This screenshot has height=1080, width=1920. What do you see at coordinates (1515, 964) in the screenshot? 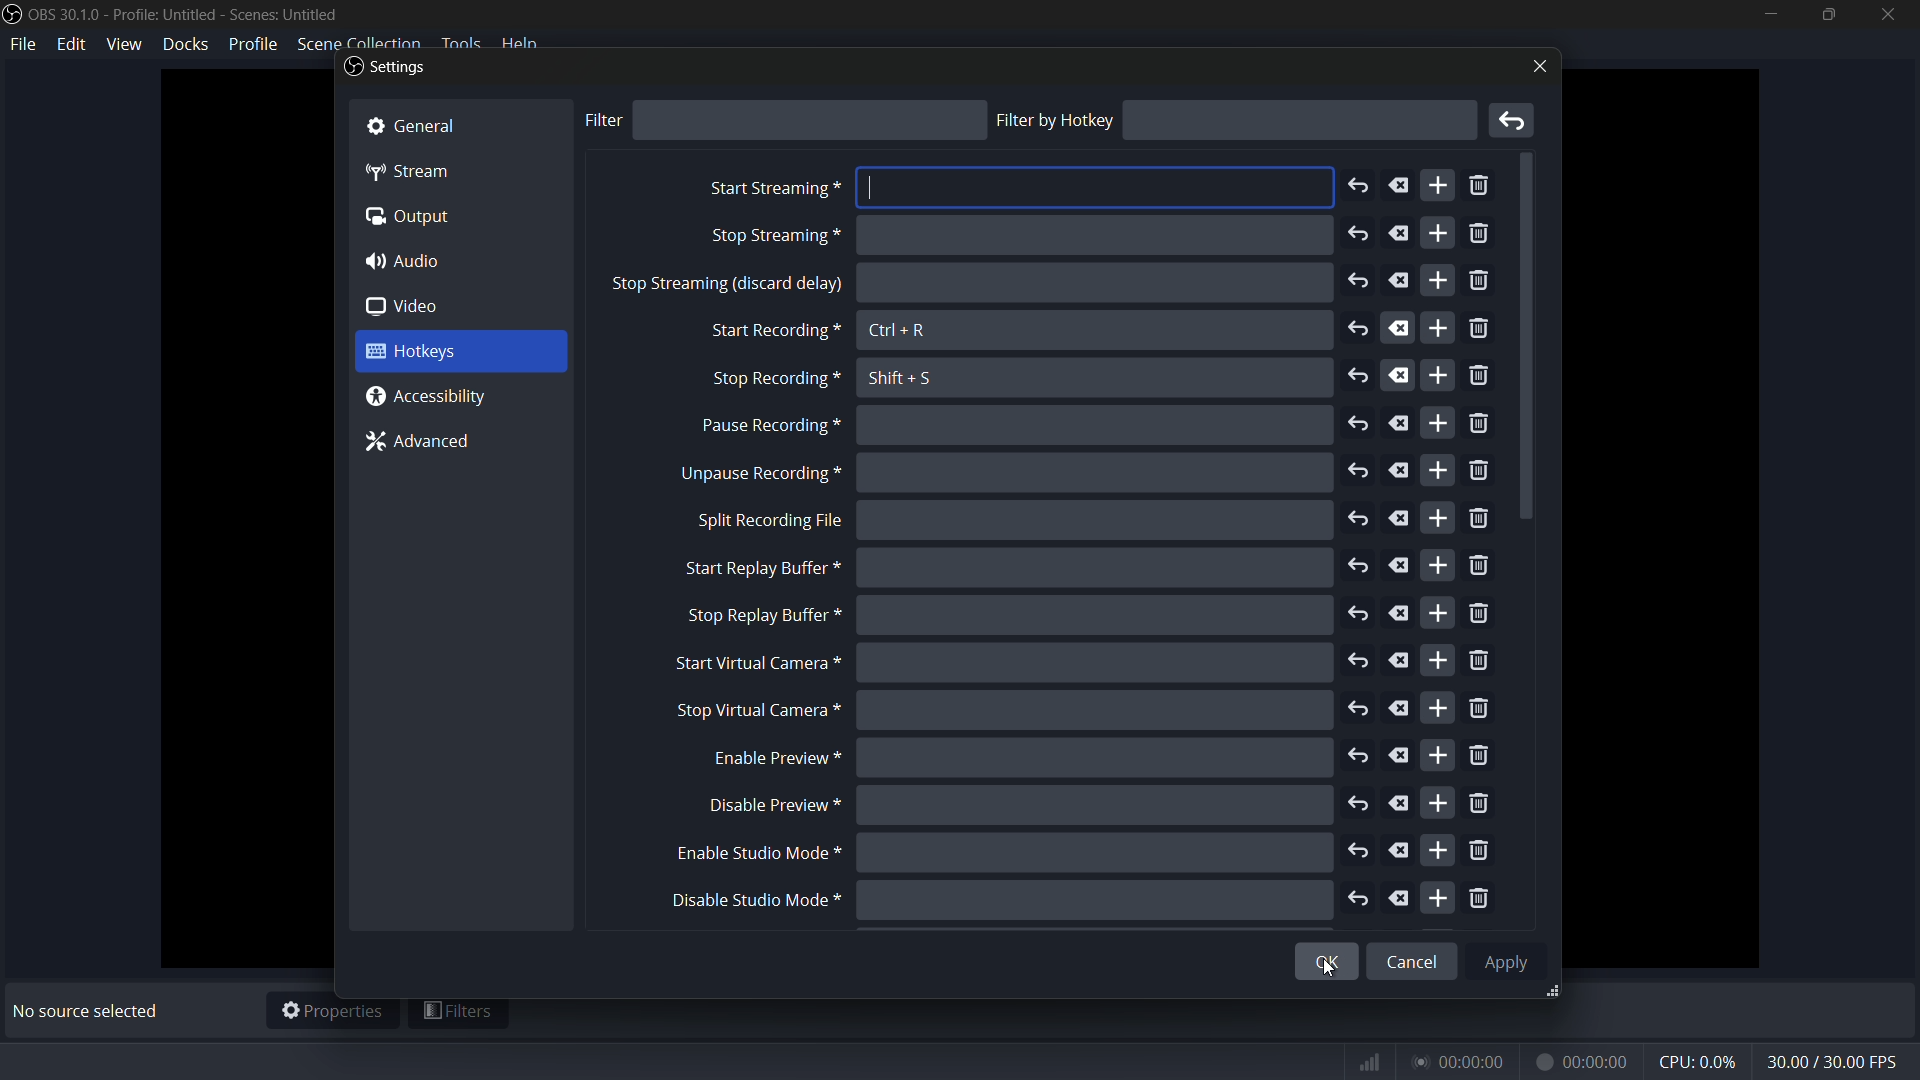
I see `Apply` at bounding box center [1515, 964].